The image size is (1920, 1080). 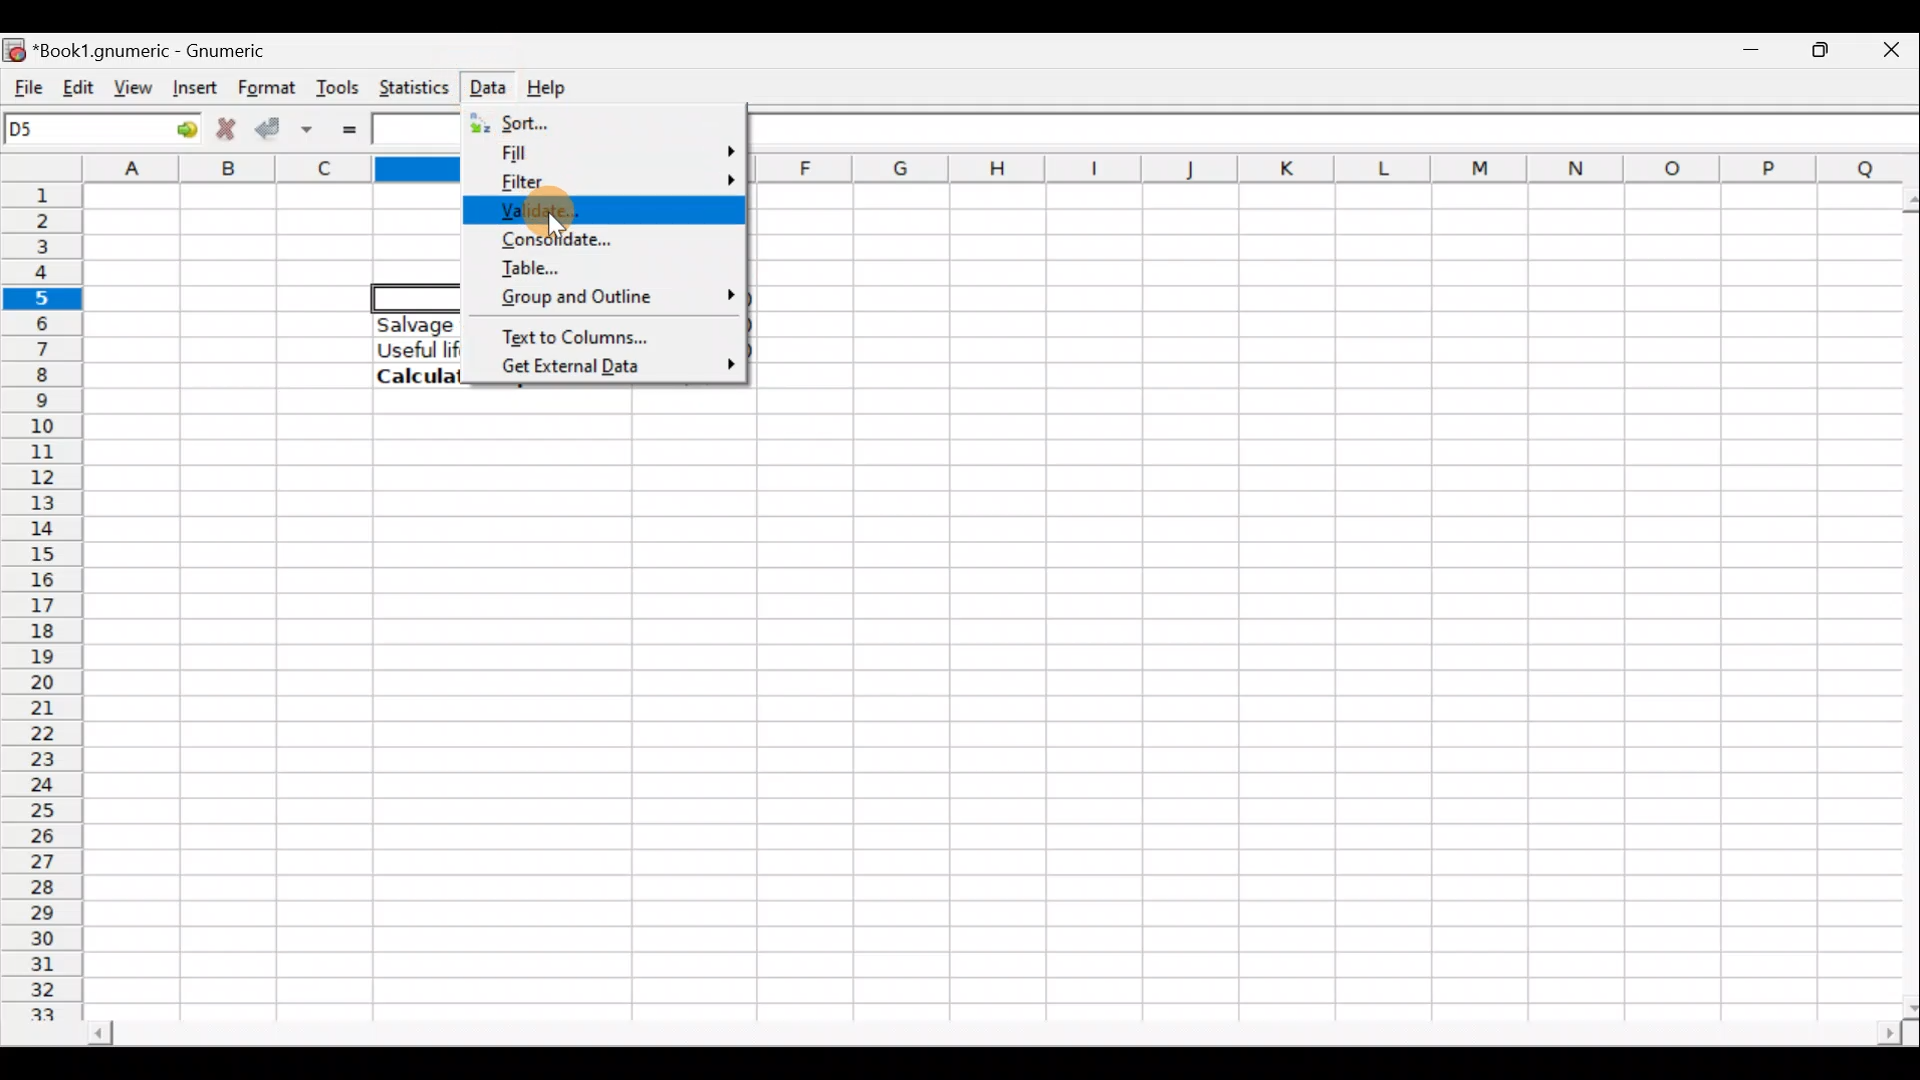 I want to click on File, so click(x=22, y=83).